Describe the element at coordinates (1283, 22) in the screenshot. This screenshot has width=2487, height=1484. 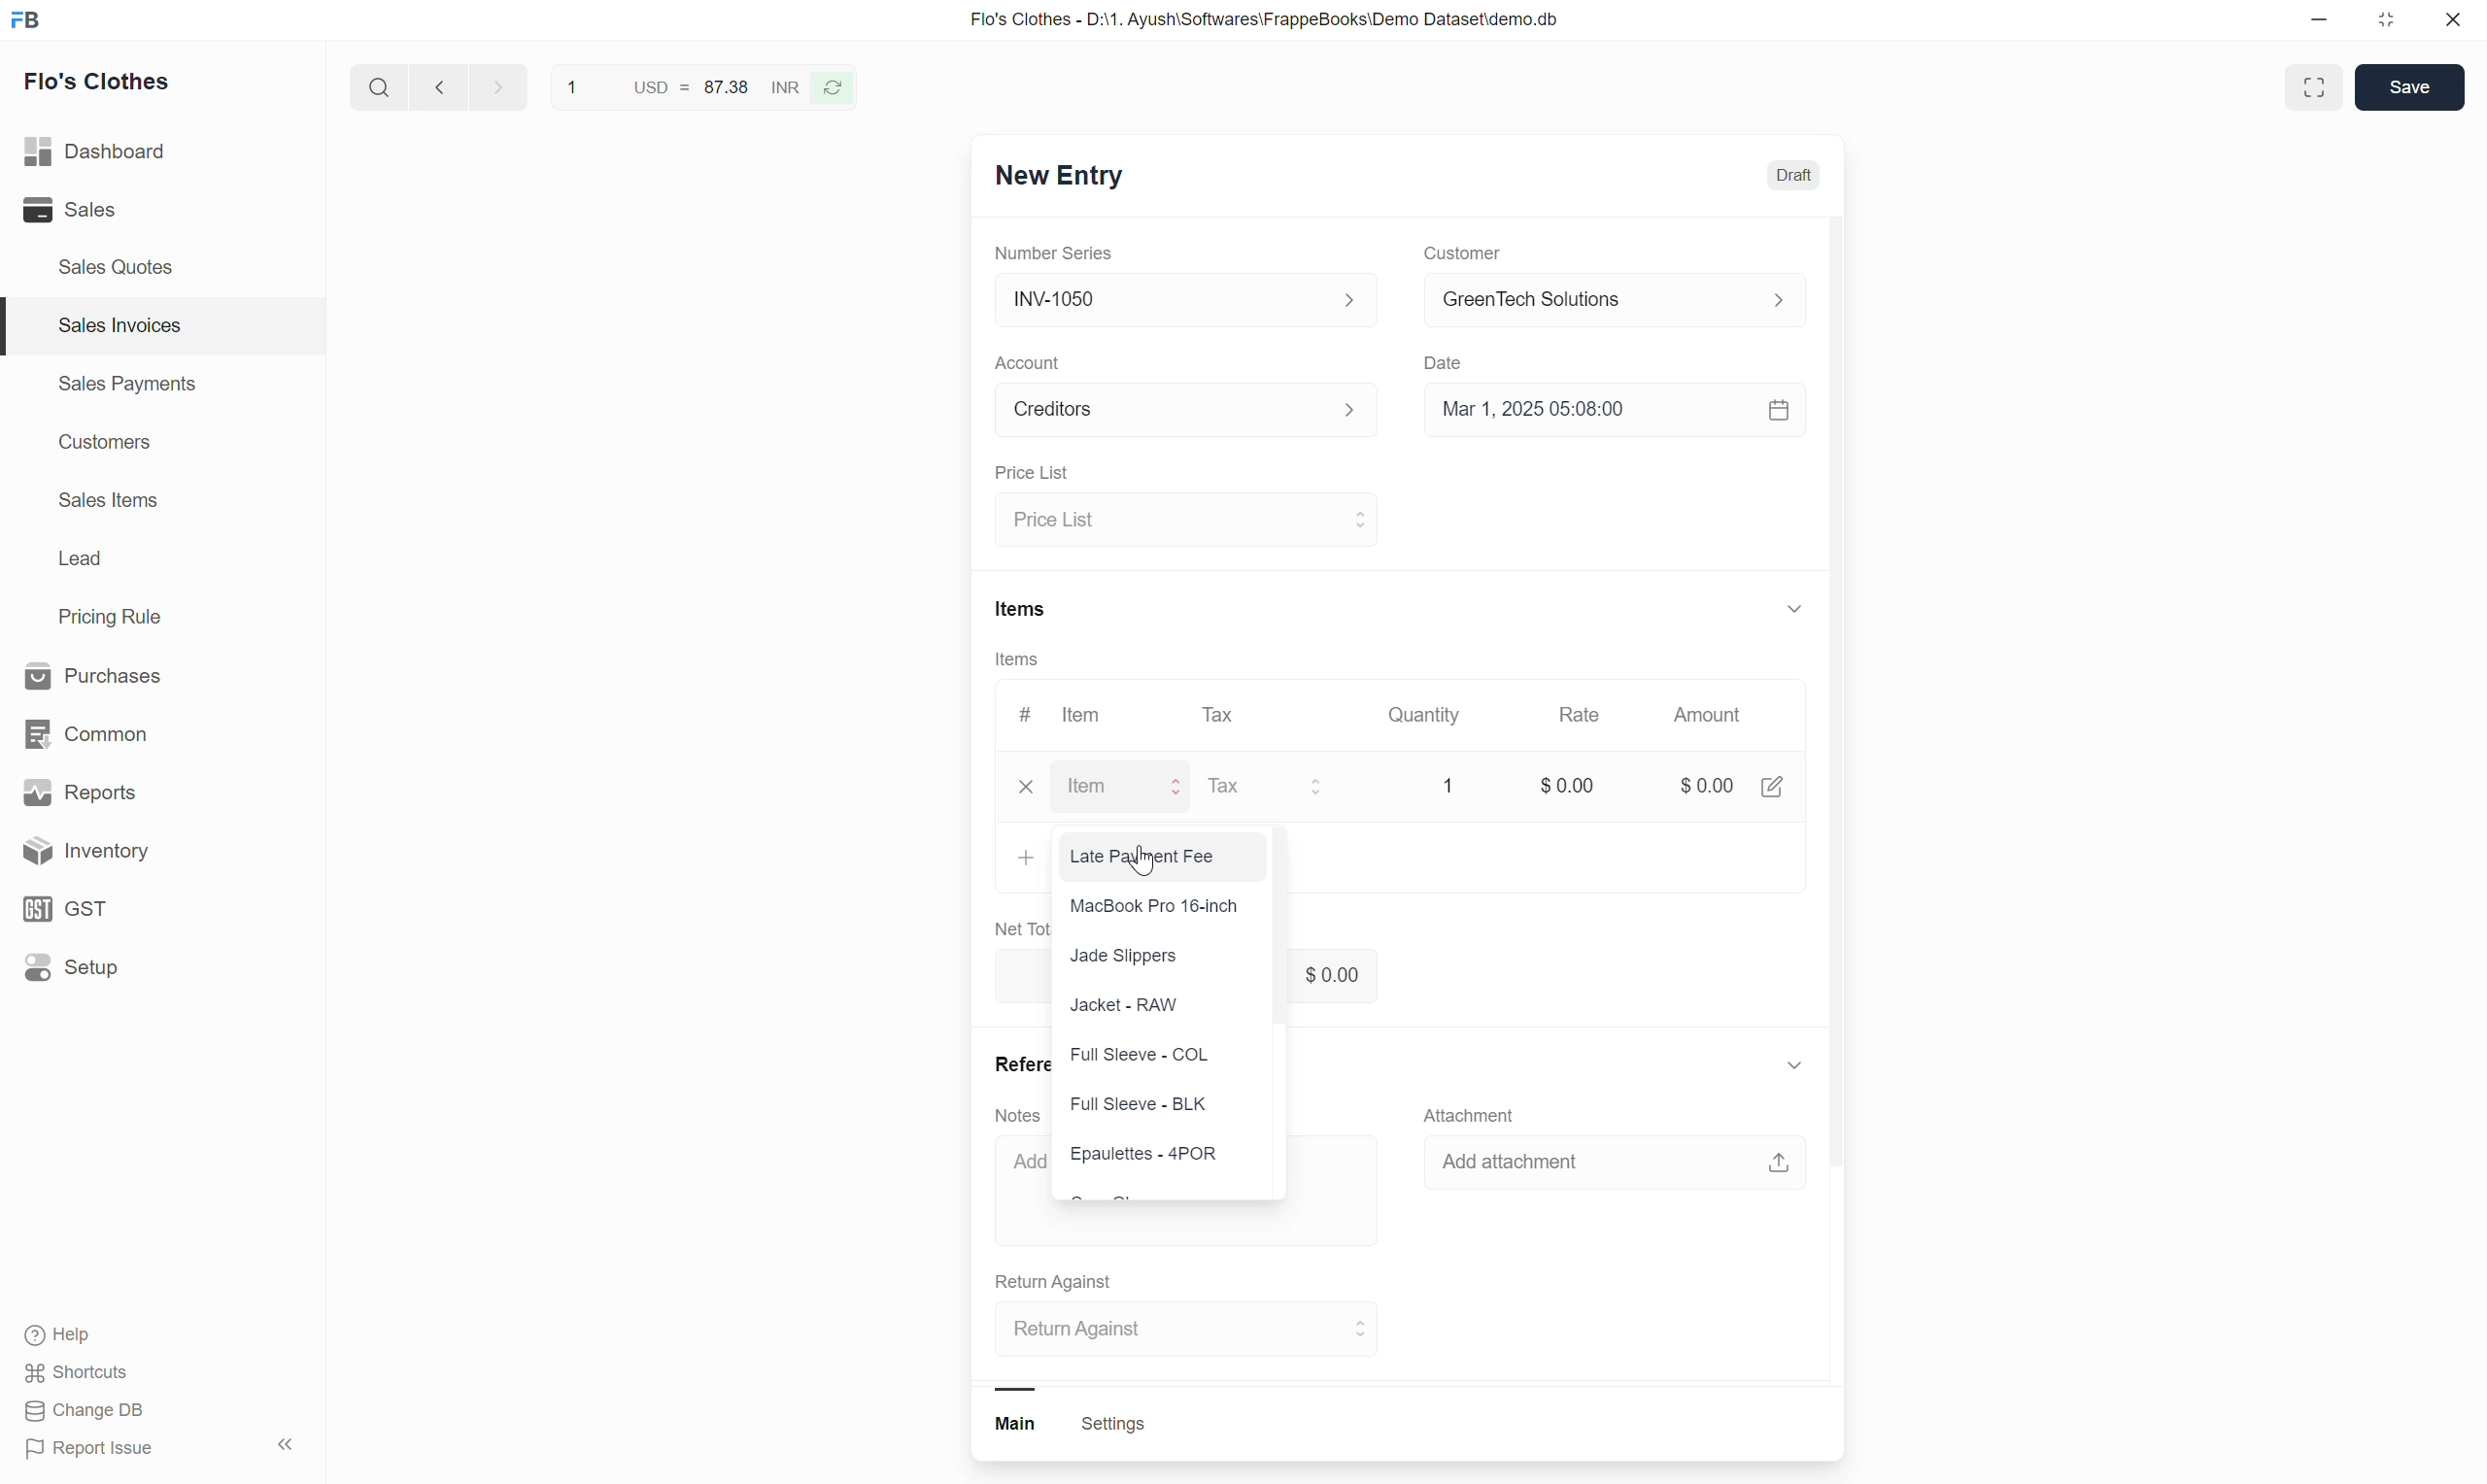
I see `Flo's Clothes - D:\1. Ayush\Softwares\FrappeBooks\Demo Dataset\demo.db` at that location.